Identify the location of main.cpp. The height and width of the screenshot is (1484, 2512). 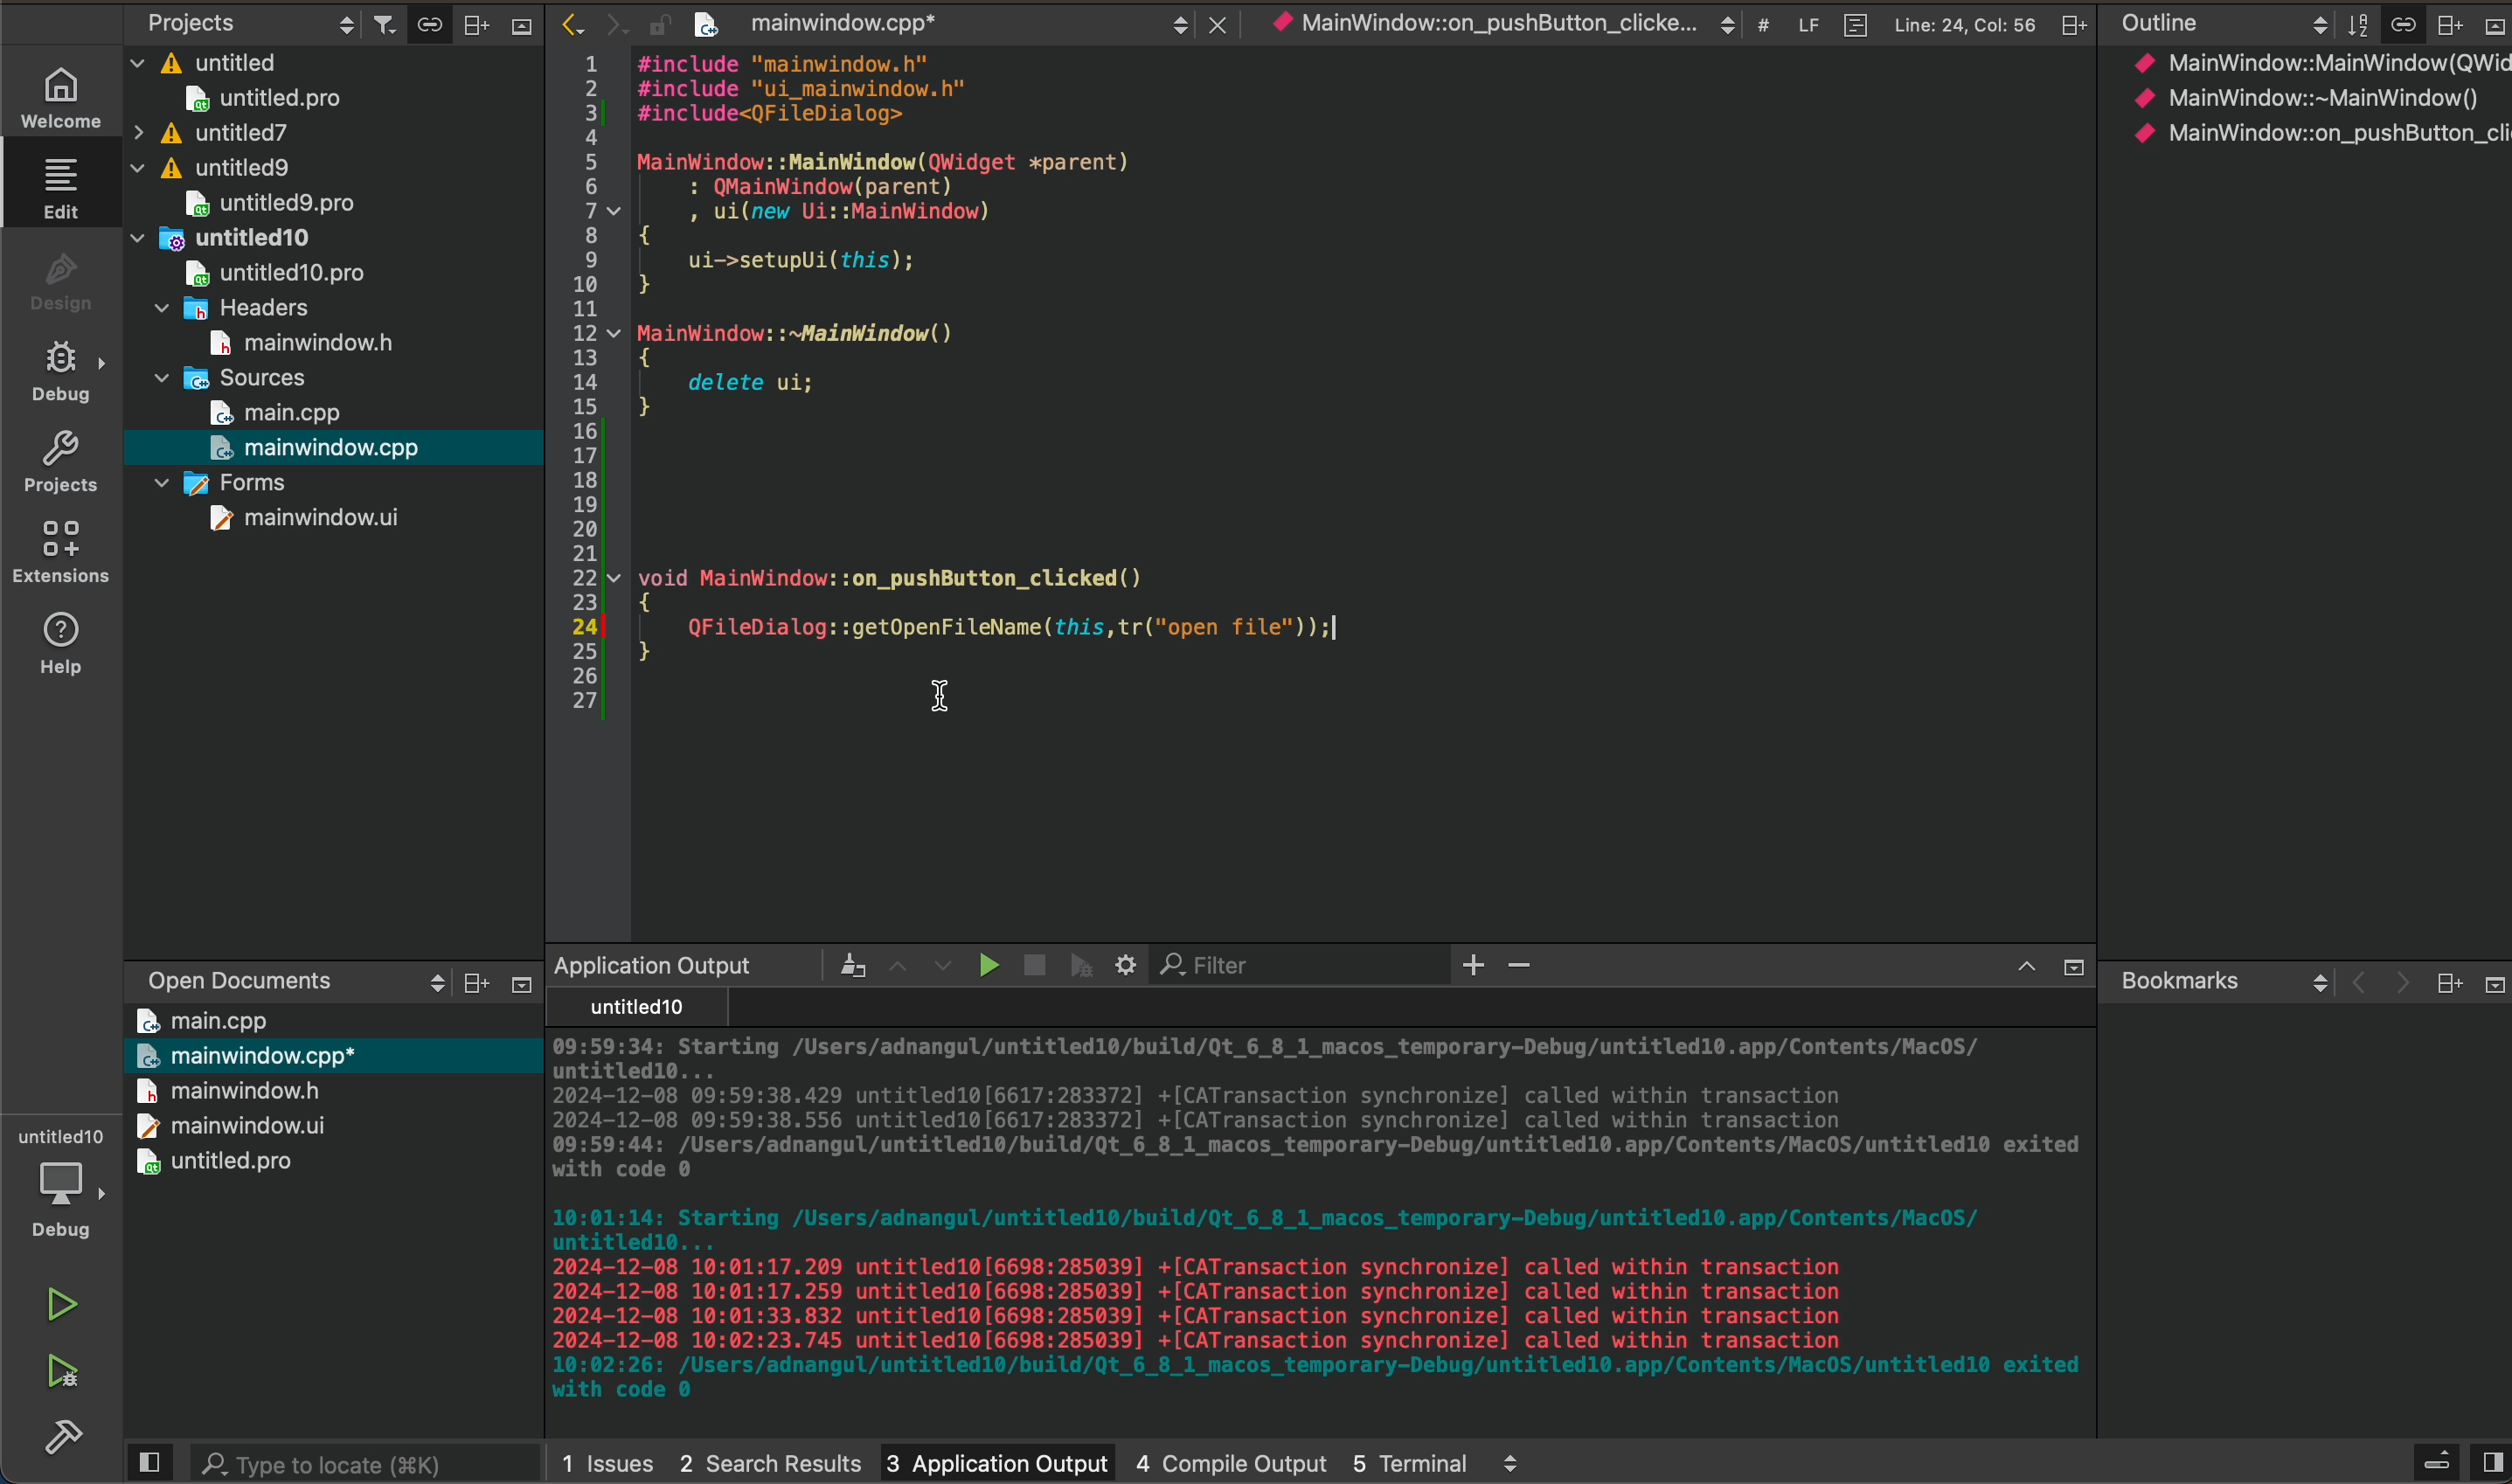
(278, 413).